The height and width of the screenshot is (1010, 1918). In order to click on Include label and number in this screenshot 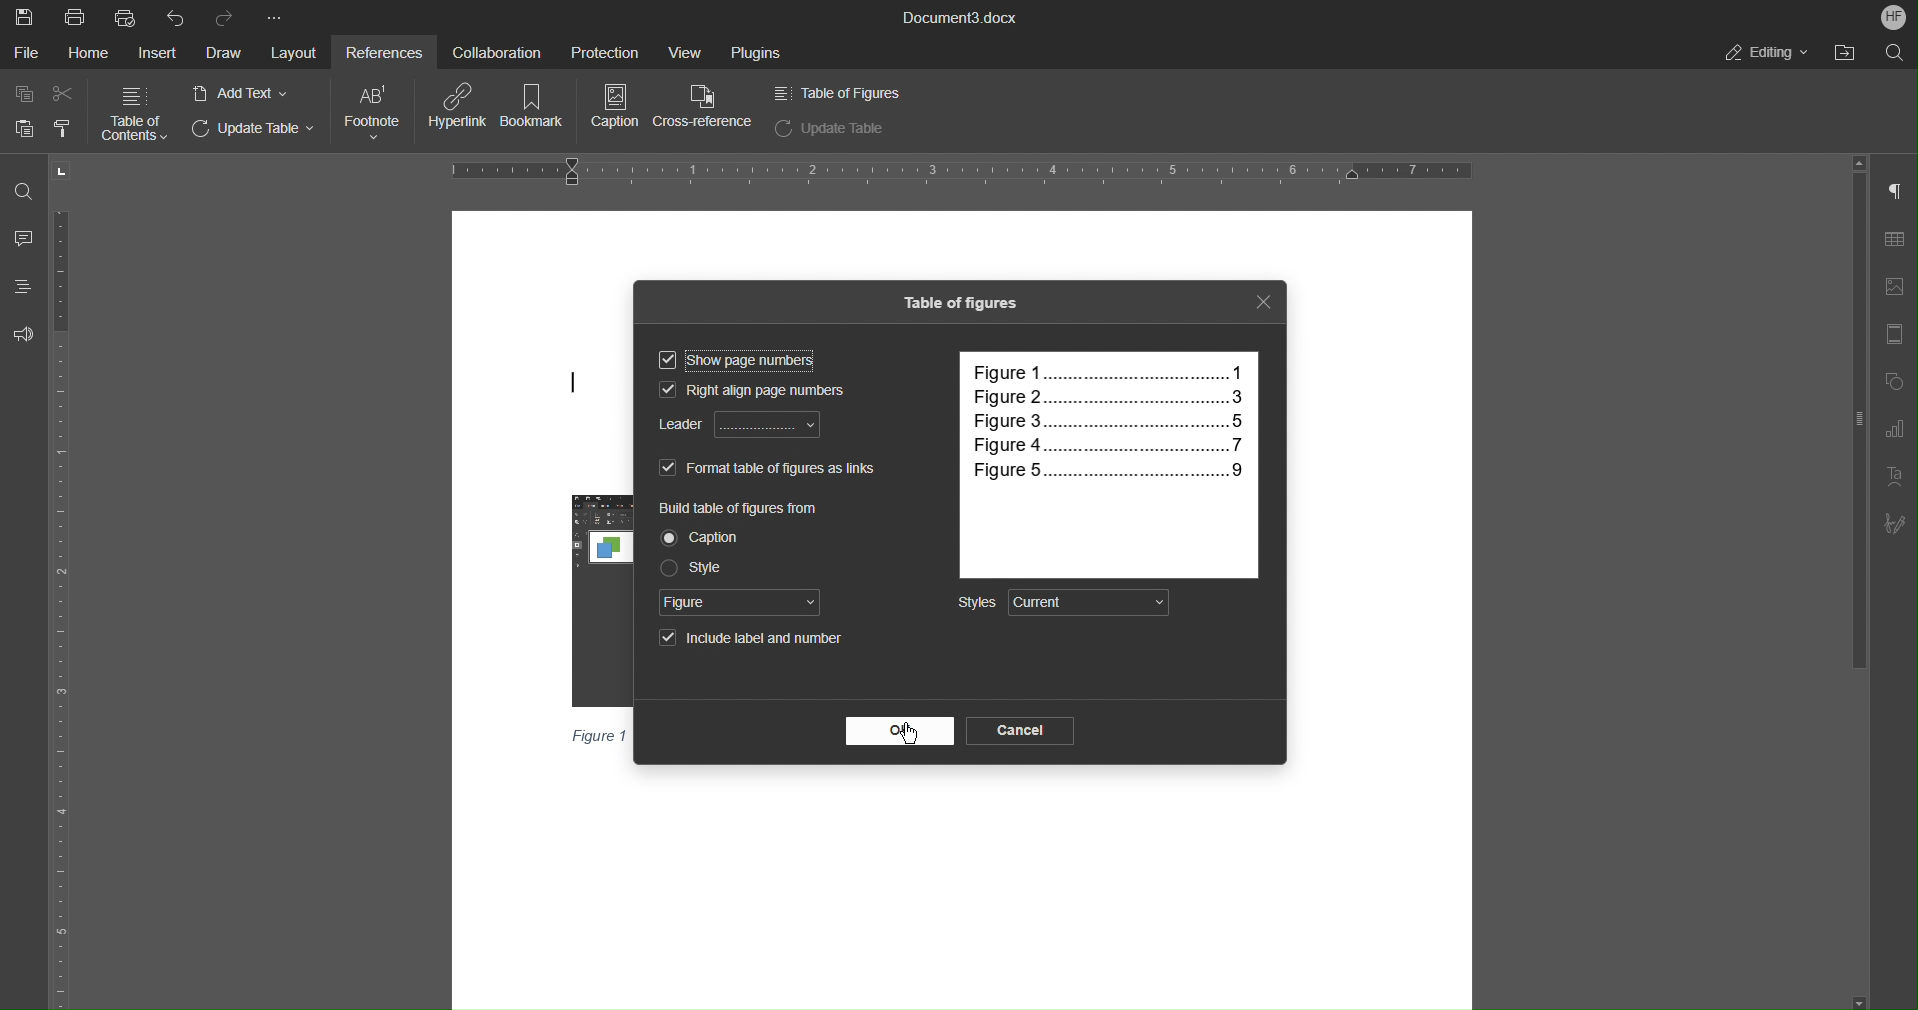, I will do `click(748, 641)`.